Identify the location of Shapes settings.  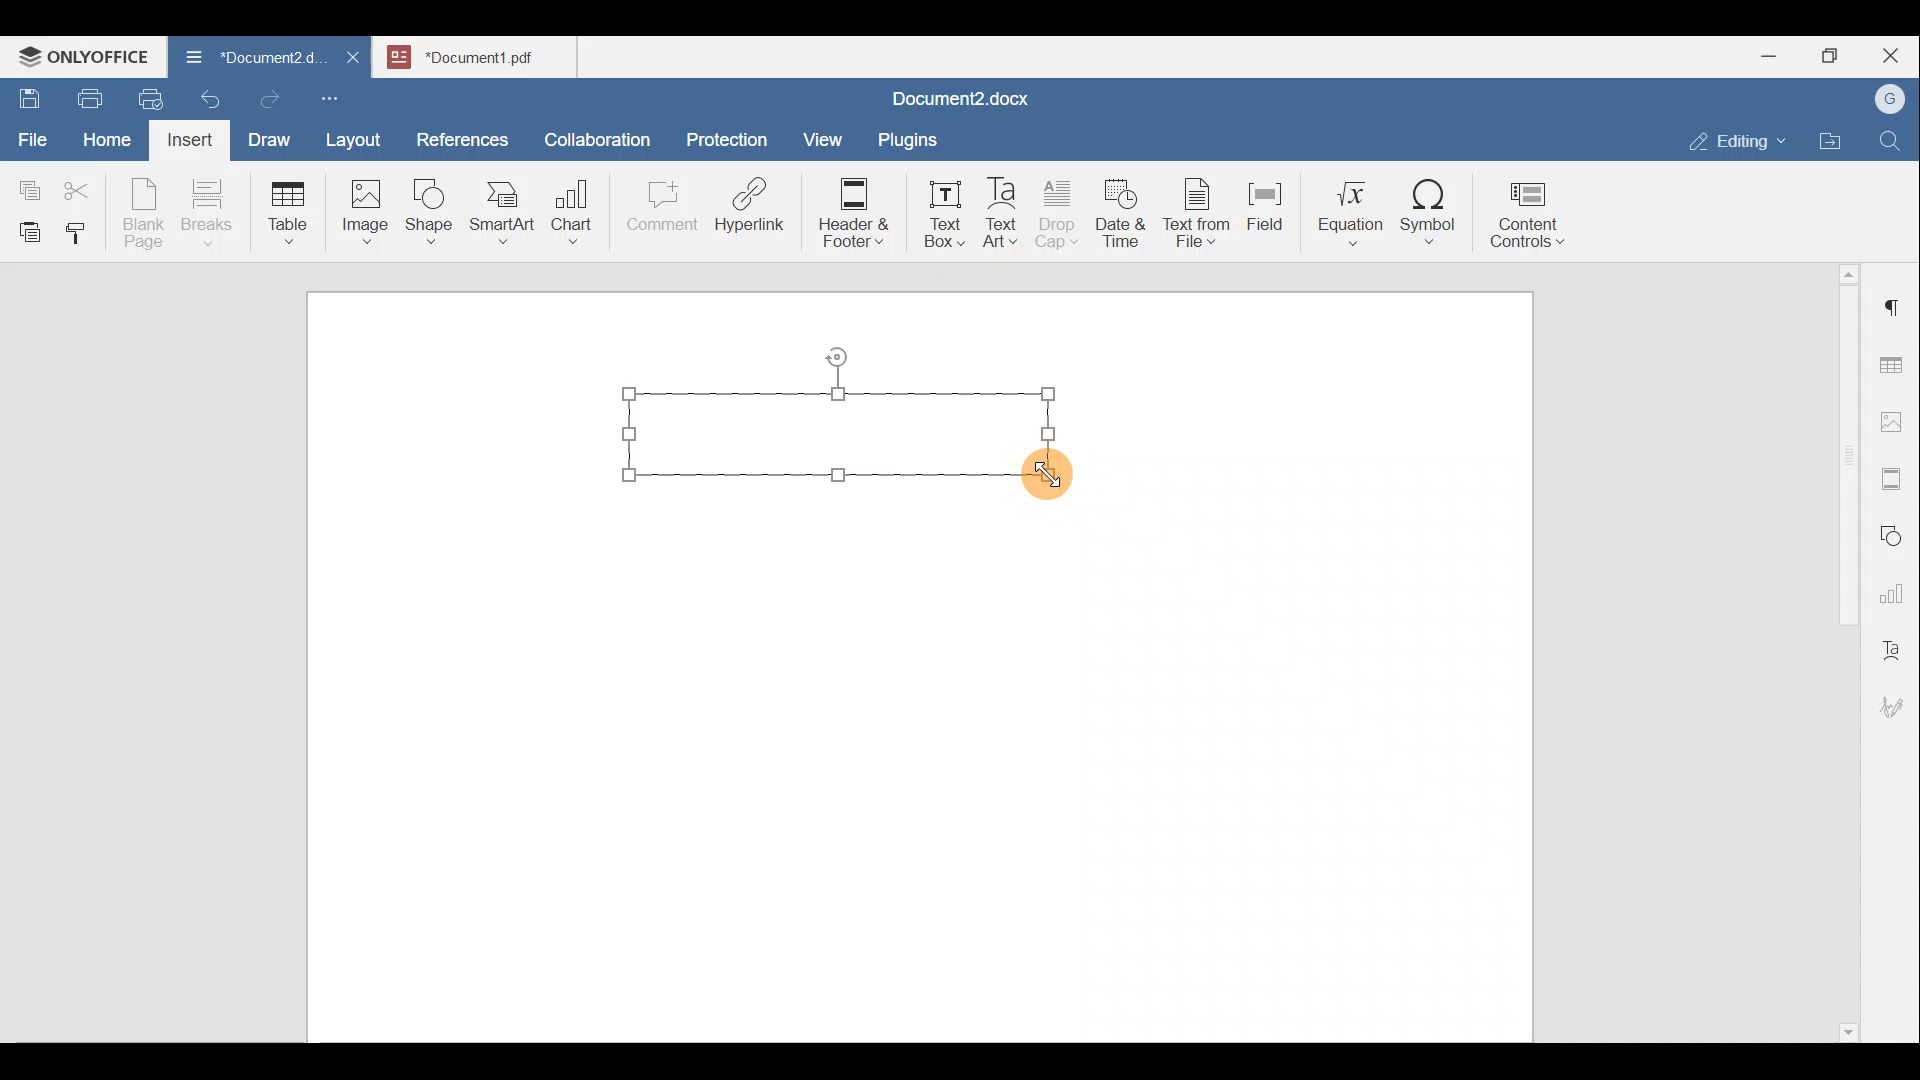
(1895, 533).